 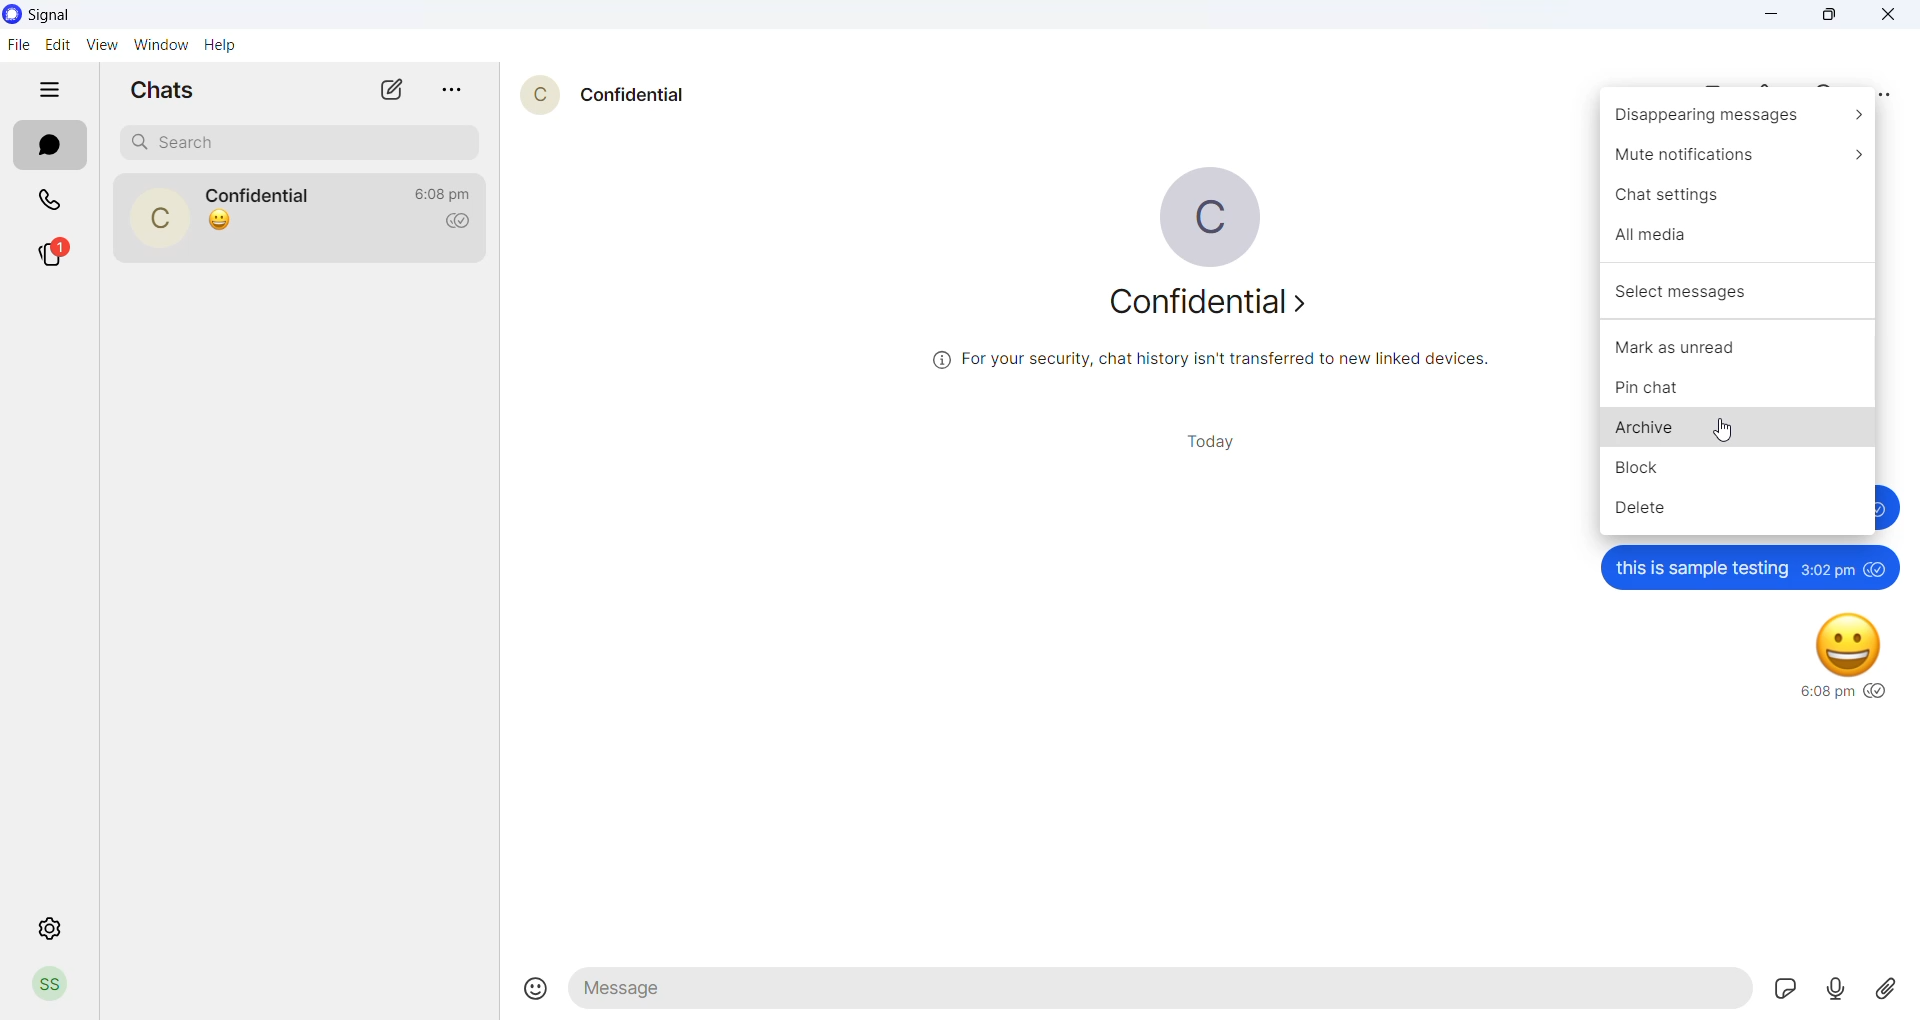 What do you see at coordinates (1827, 569) in the screenshot?
I see `3:02 pm` at bounding box center [1827, 569].